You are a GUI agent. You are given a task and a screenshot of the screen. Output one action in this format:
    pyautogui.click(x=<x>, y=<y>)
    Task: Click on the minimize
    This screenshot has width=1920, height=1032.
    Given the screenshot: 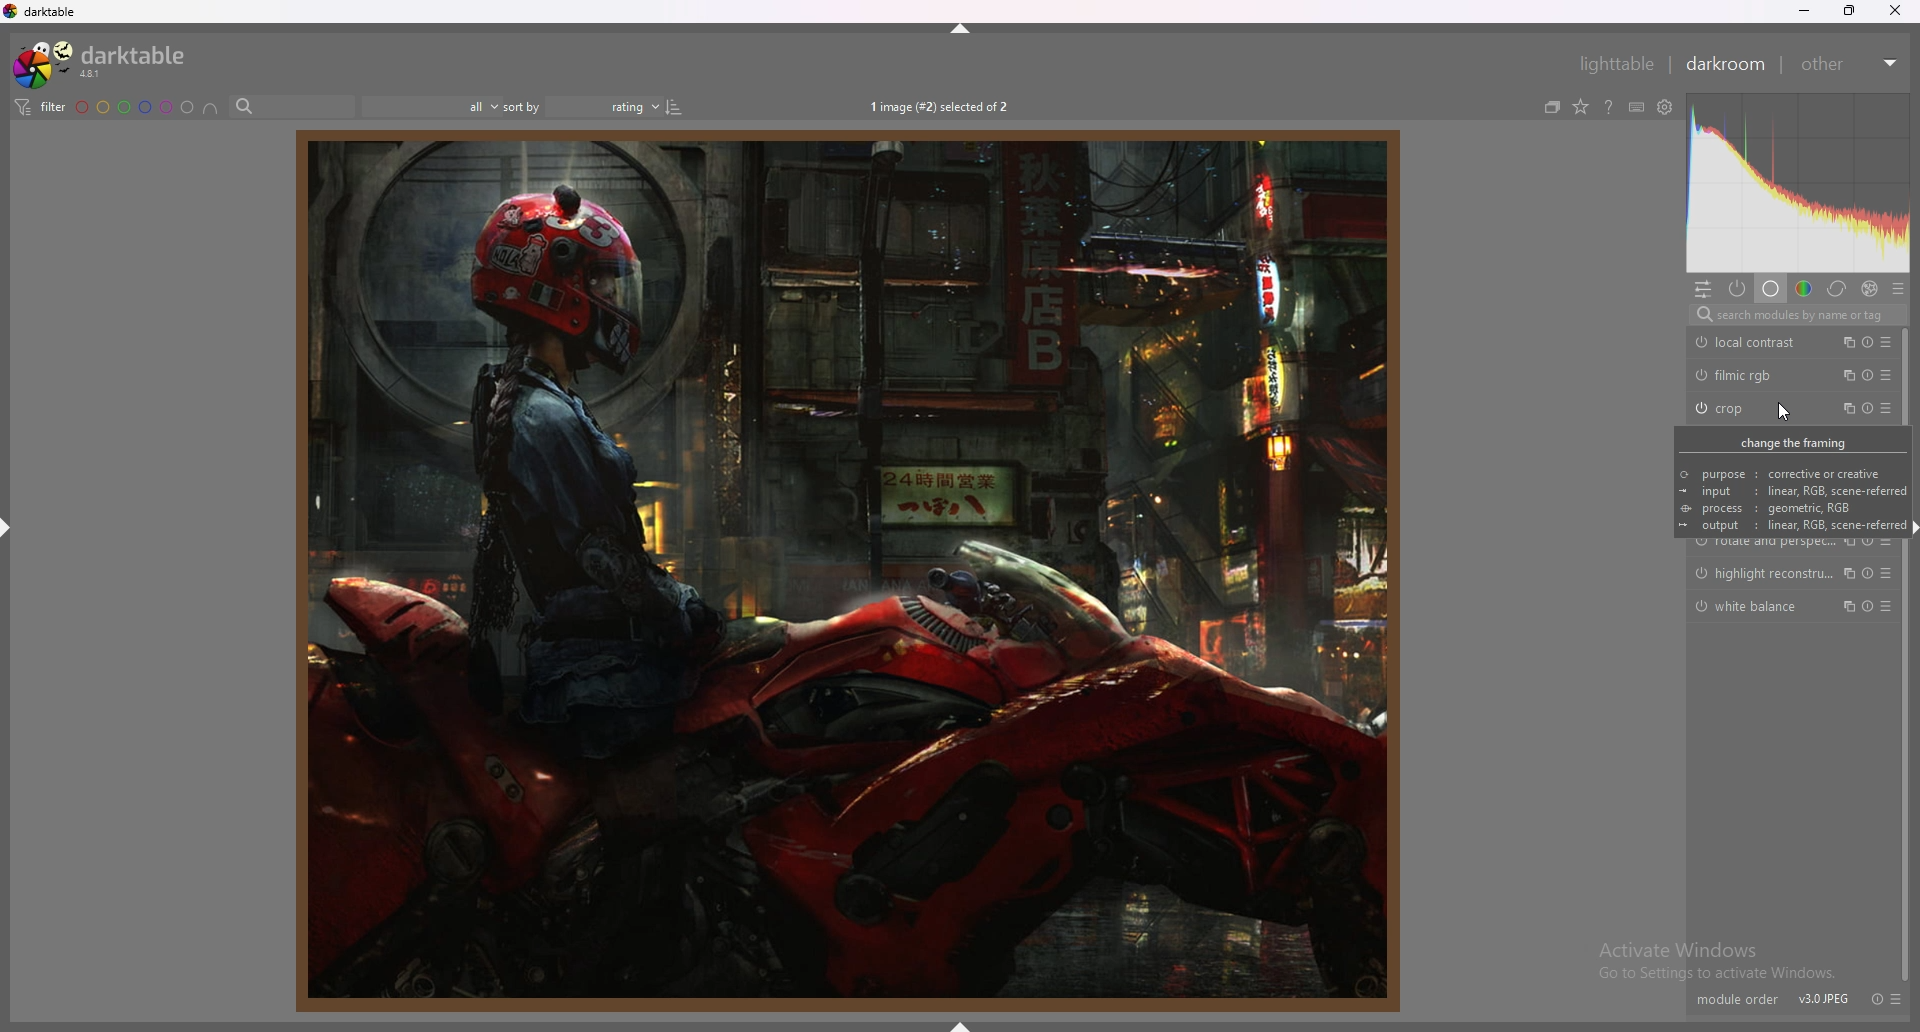 What is the action you would take?
    pyautogui.click(x=1802, y=11)
    